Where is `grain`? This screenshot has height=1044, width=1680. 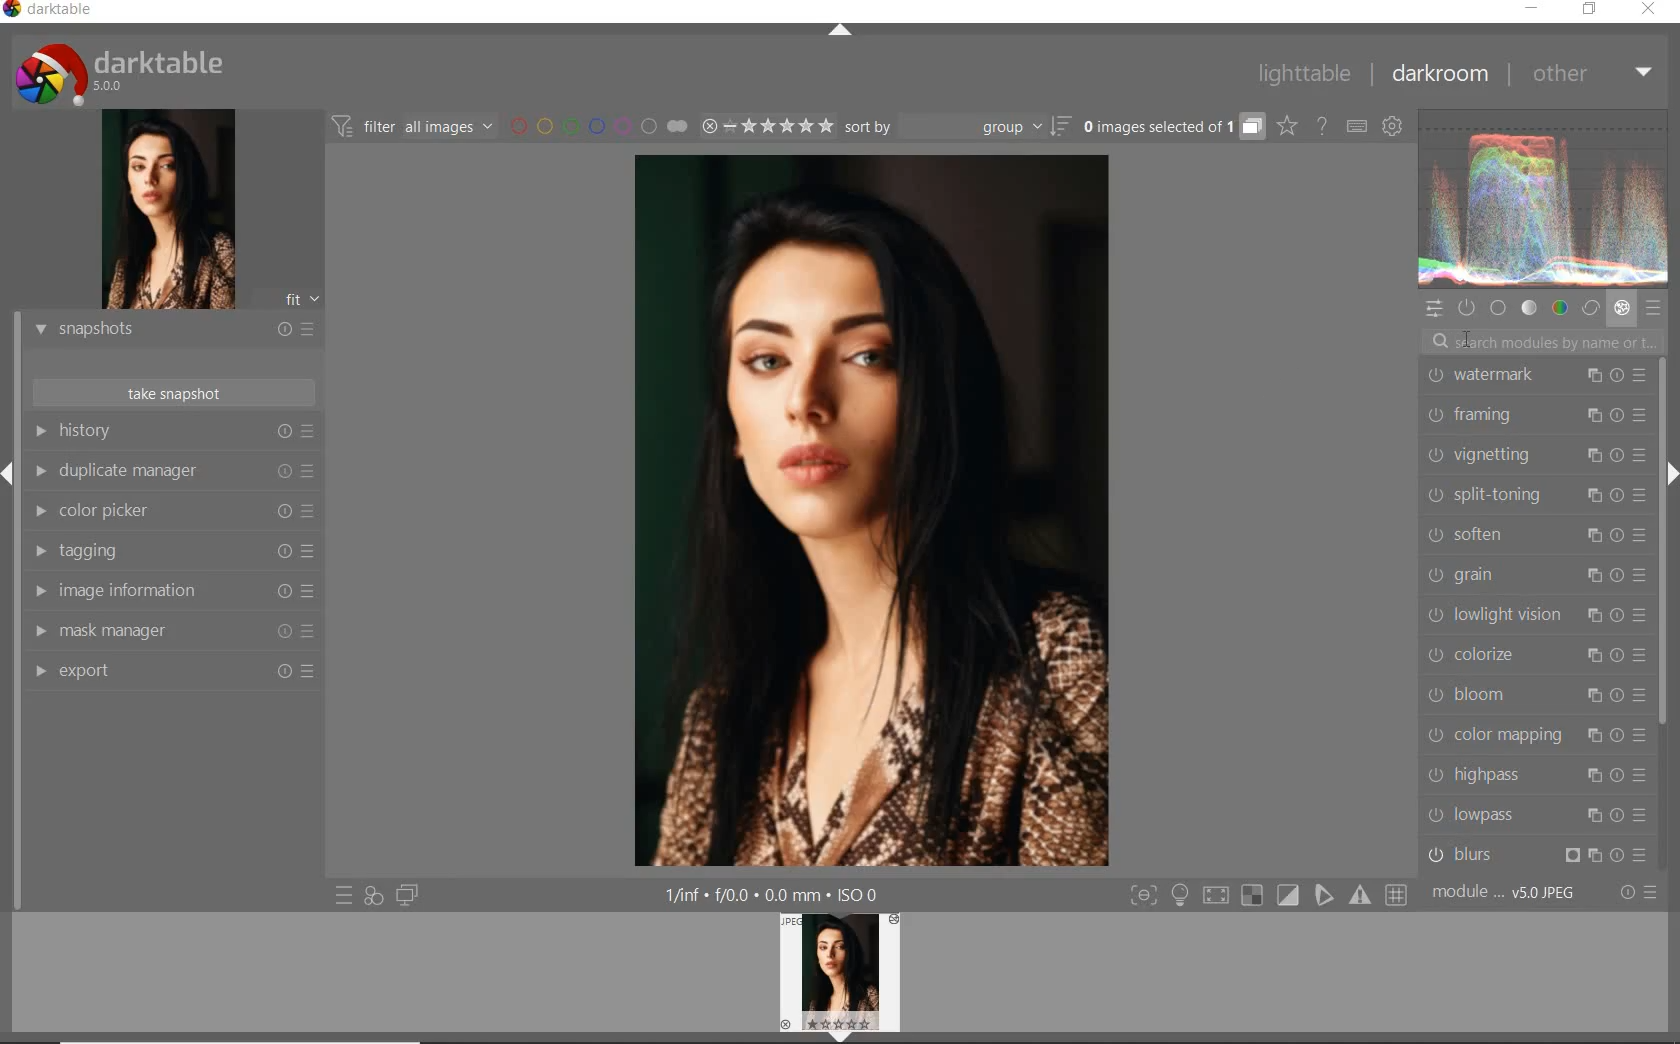 grain is located at coordinates (1533, 576).